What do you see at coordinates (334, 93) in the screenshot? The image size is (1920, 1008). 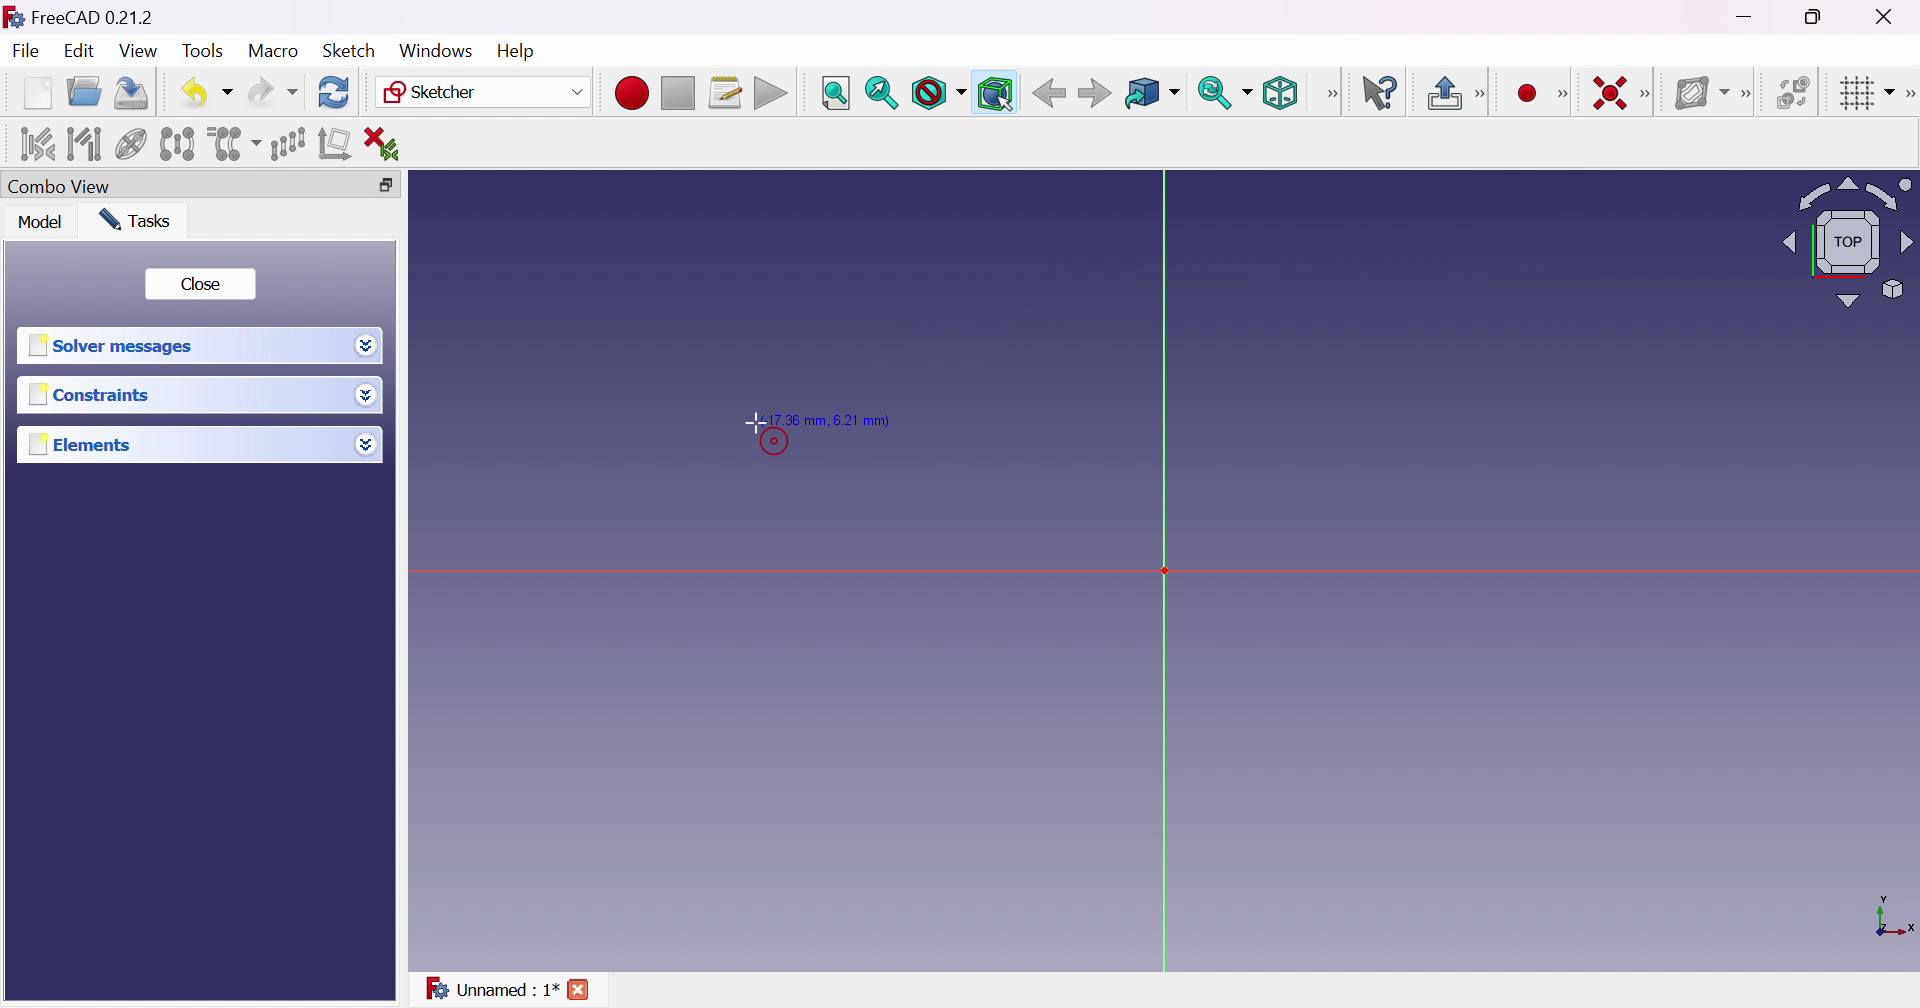 I see `Refresh` at bounding box center [334, 93].